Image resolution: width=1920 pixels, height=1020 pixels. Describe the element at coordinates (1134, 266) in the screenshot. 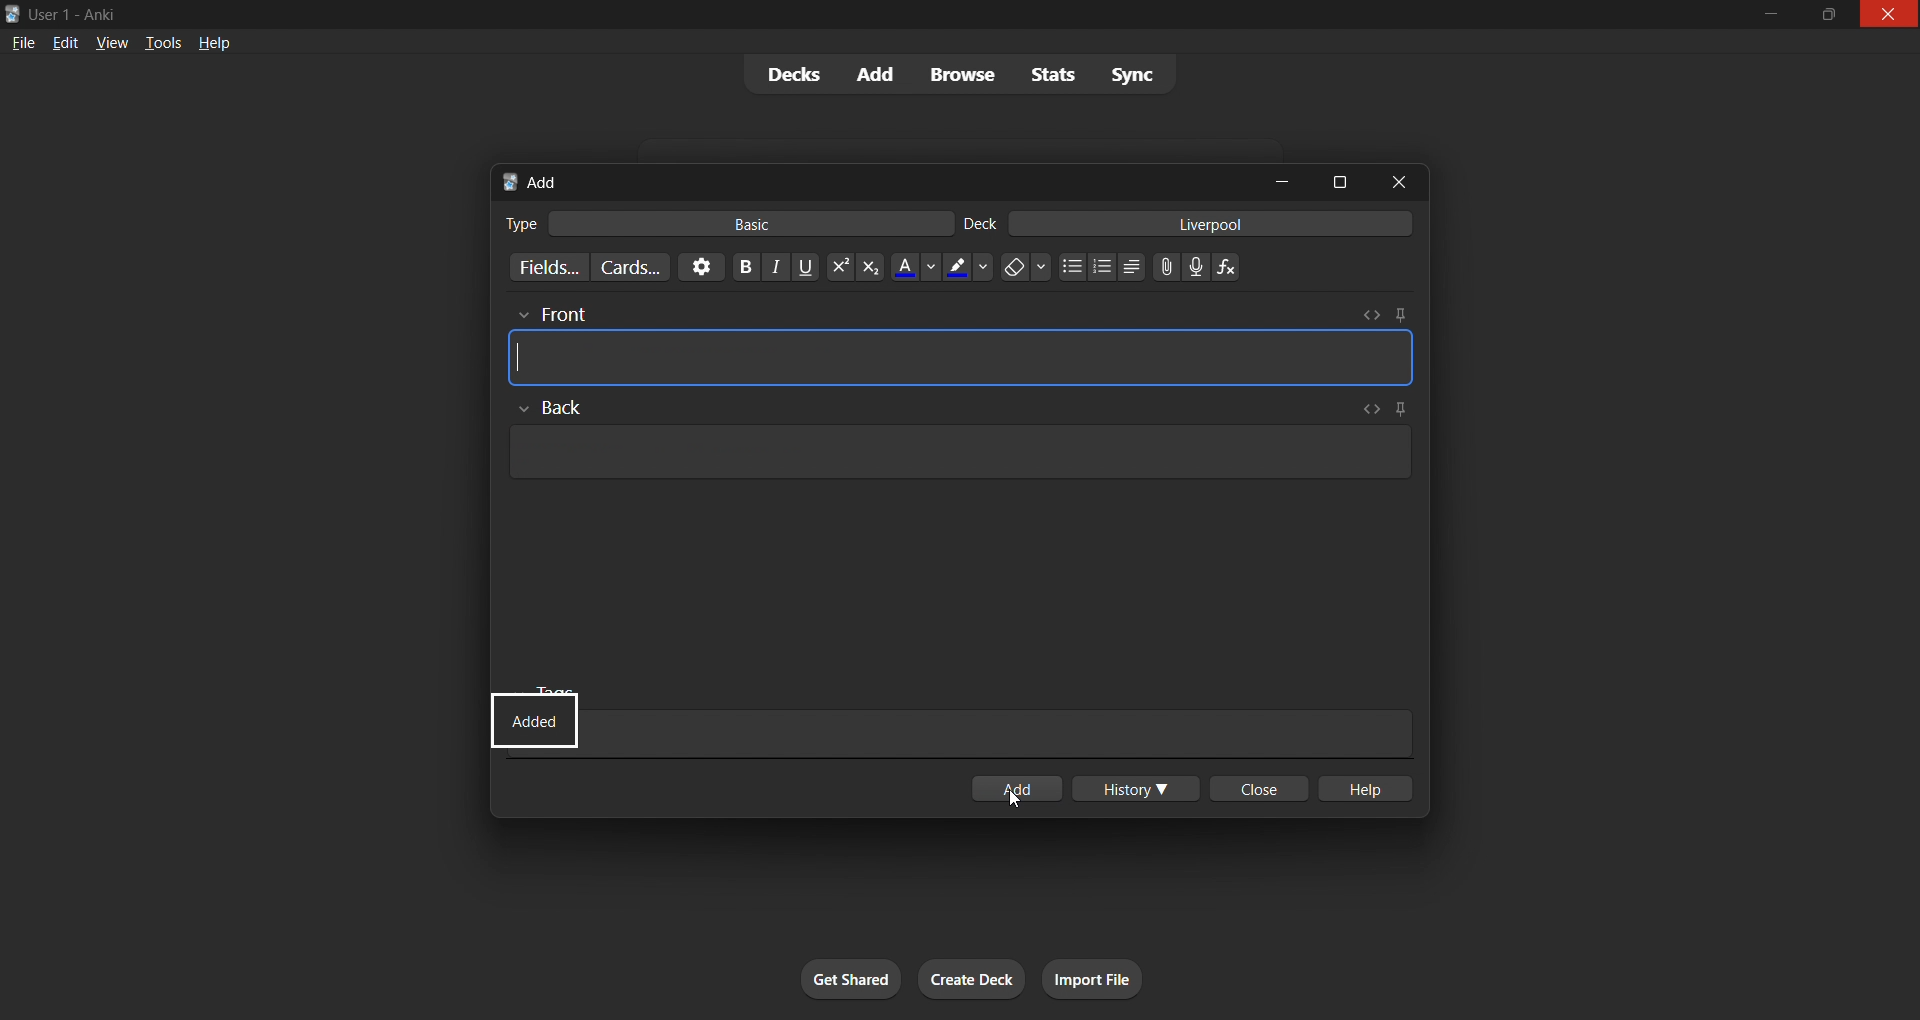

I see `alignment` at that location.